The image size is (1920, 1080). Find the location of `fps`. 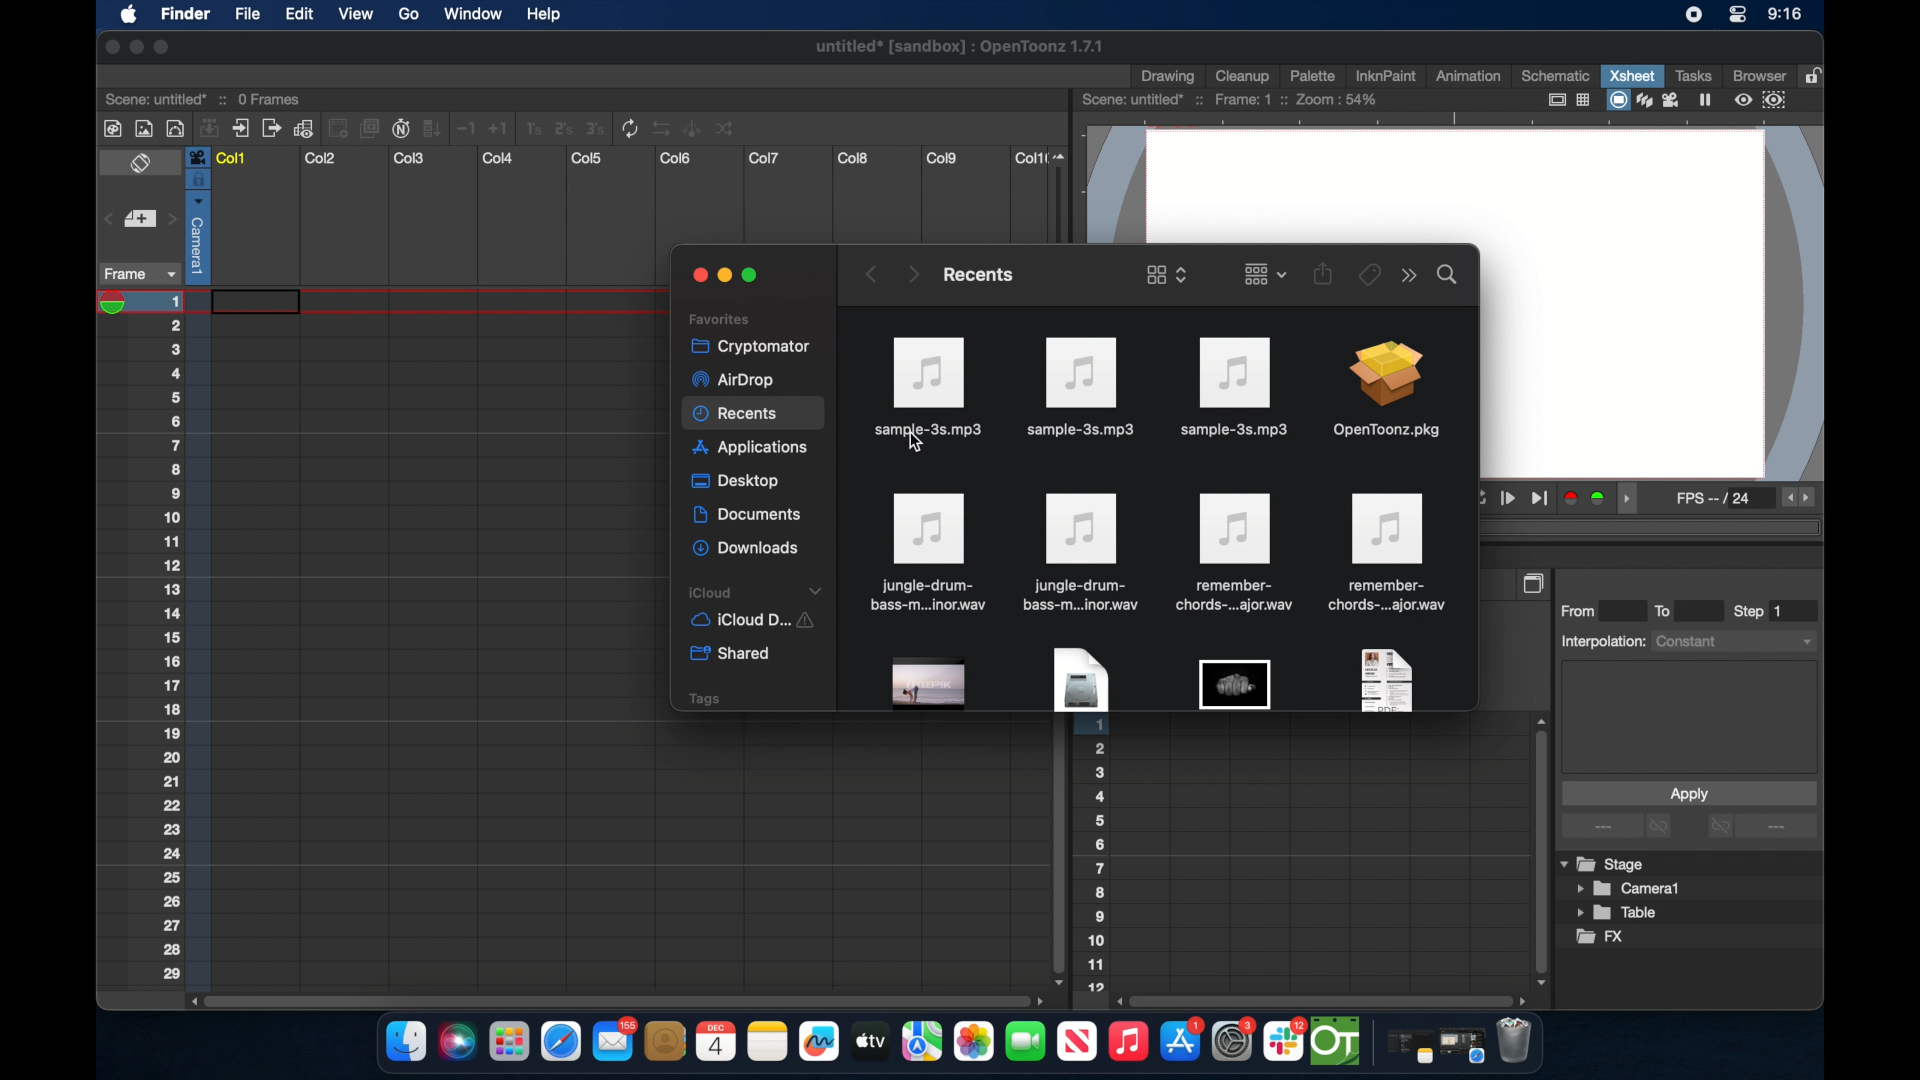

fps is located at coordinates (1716, 502).